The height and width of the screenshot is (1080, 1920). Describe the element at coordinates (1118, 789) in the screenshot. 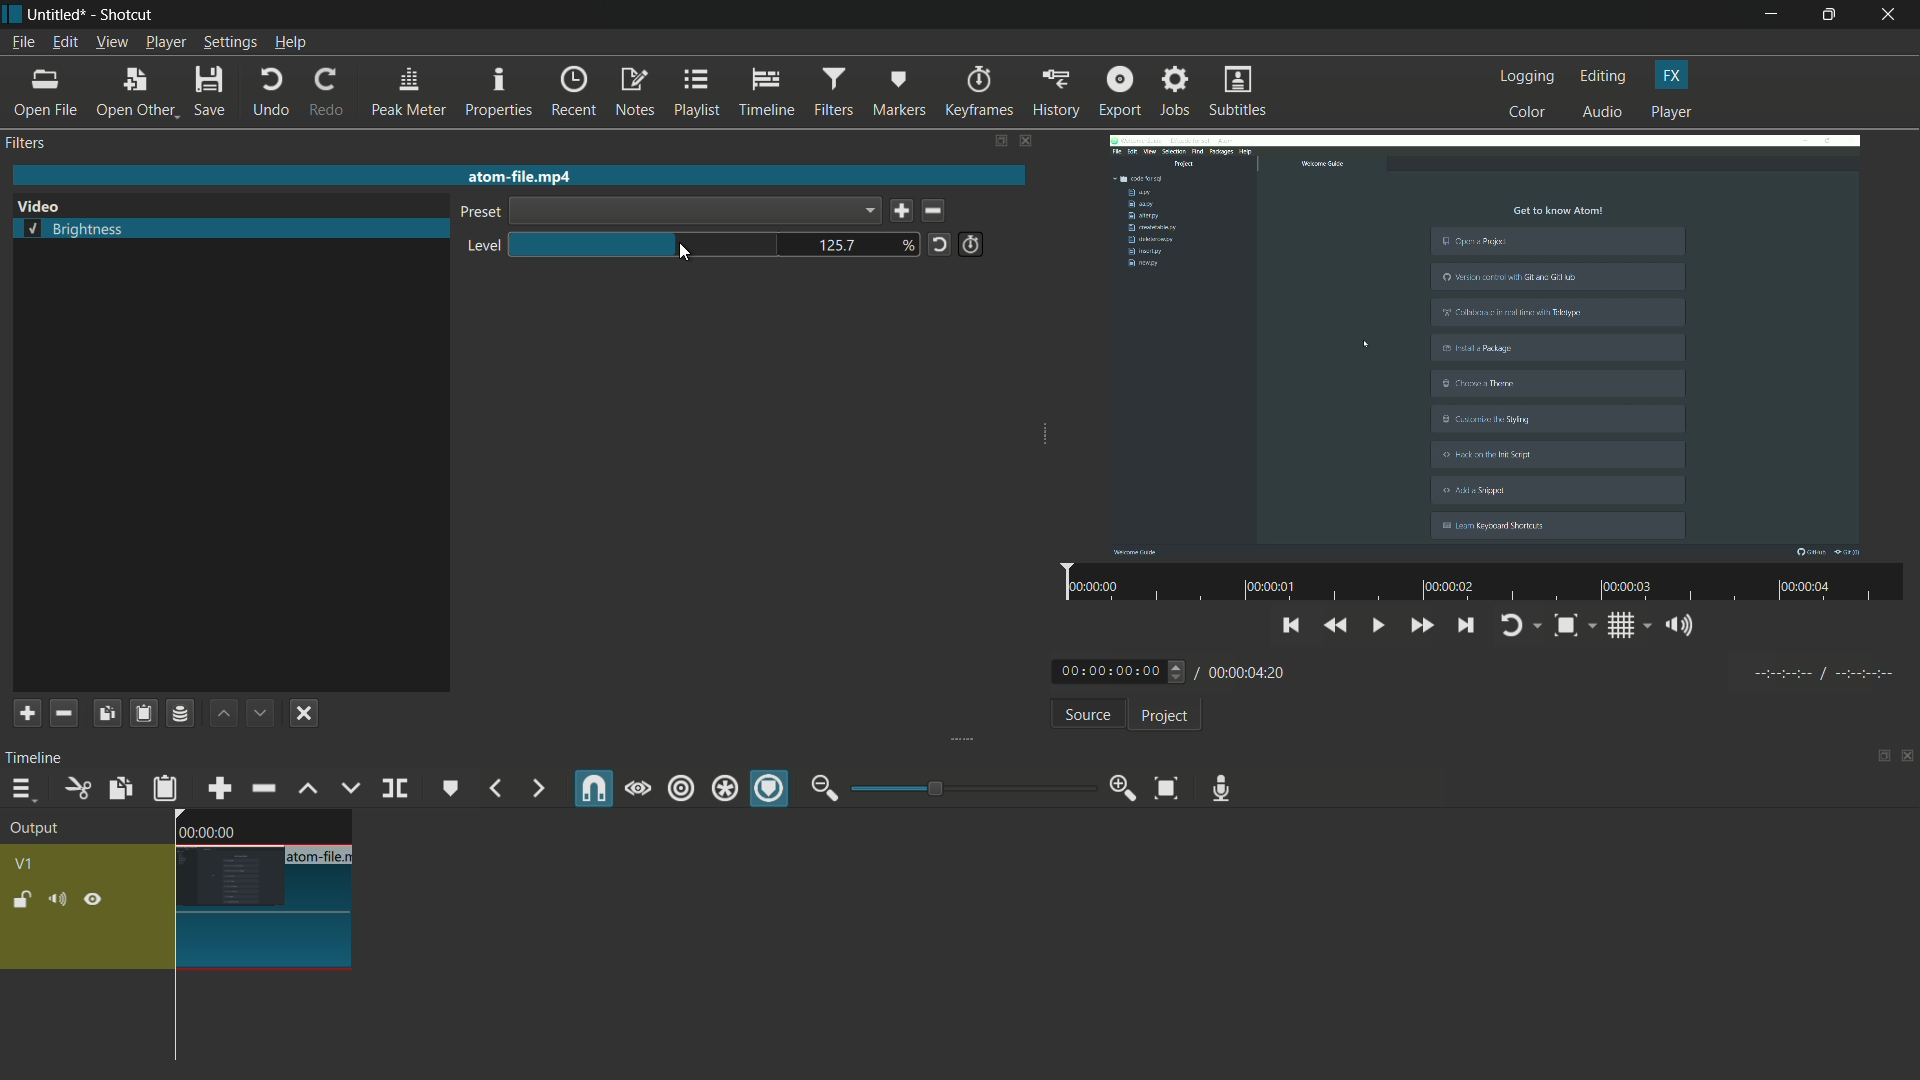

I see `zoom in` at that location.